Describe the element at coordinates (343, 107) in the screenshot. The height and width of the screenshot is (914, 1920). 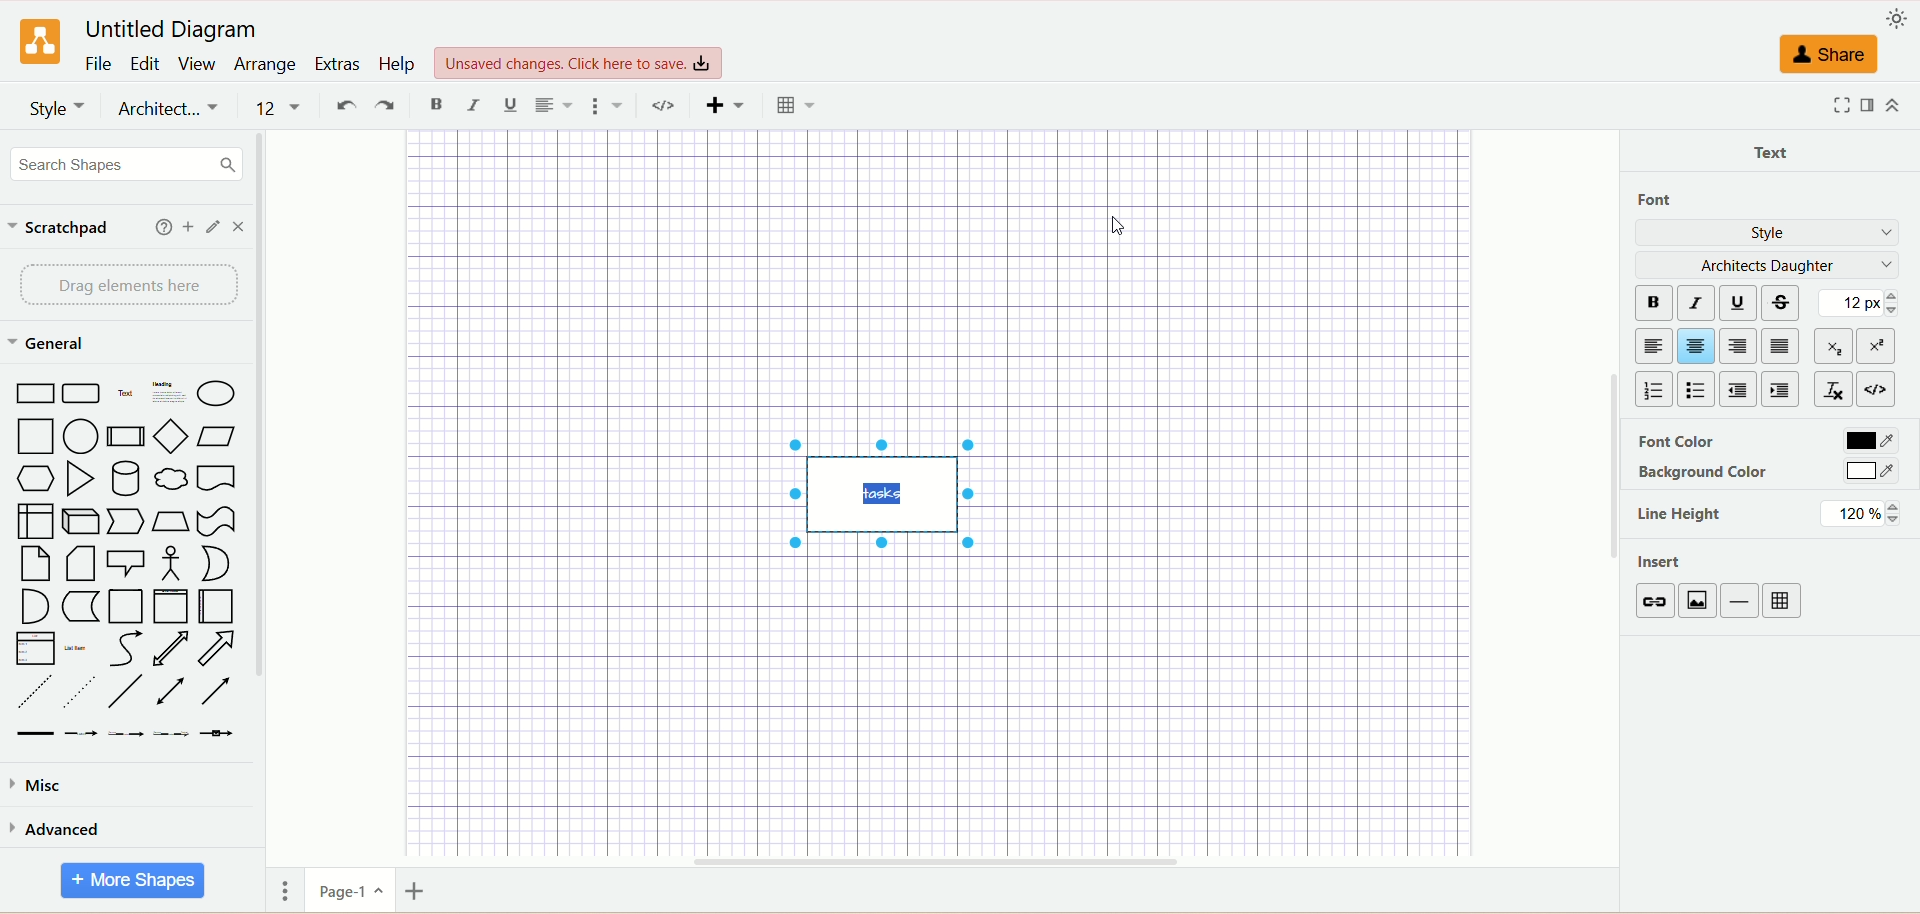
I see `Undo` at that location.